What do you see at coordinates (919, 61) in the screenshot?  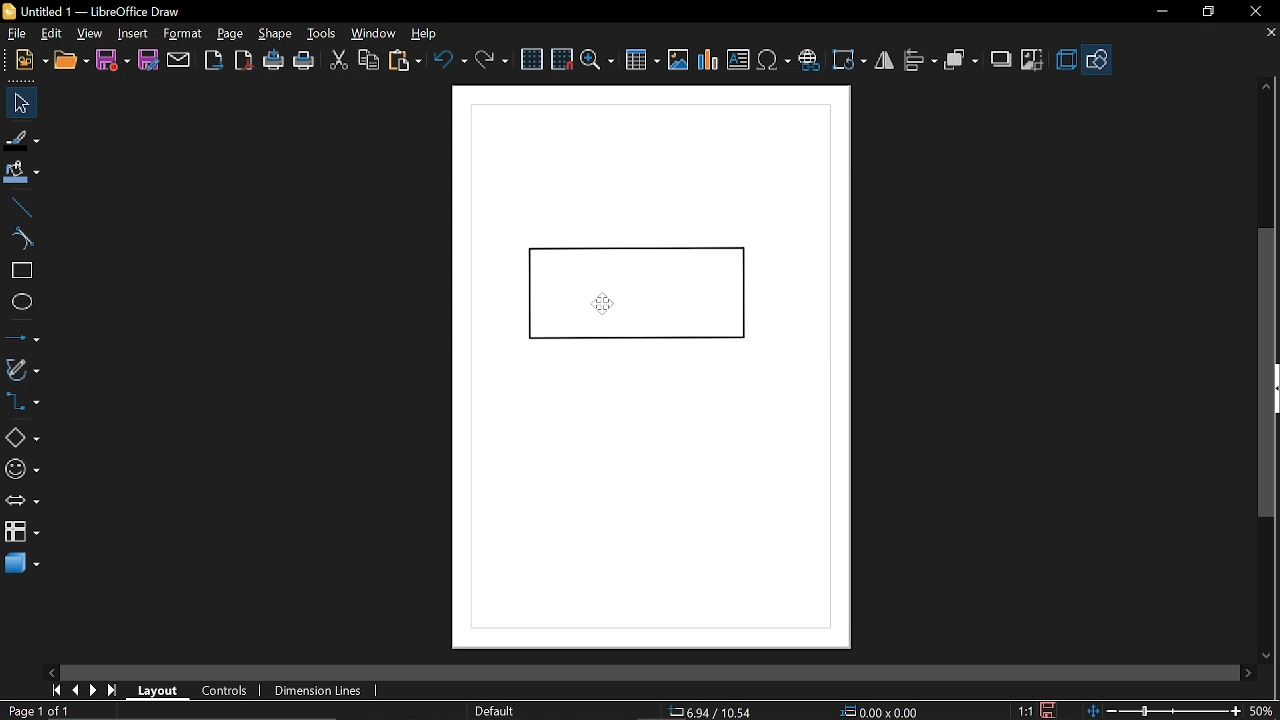 I see `allign` at bounding box center [919, 61].